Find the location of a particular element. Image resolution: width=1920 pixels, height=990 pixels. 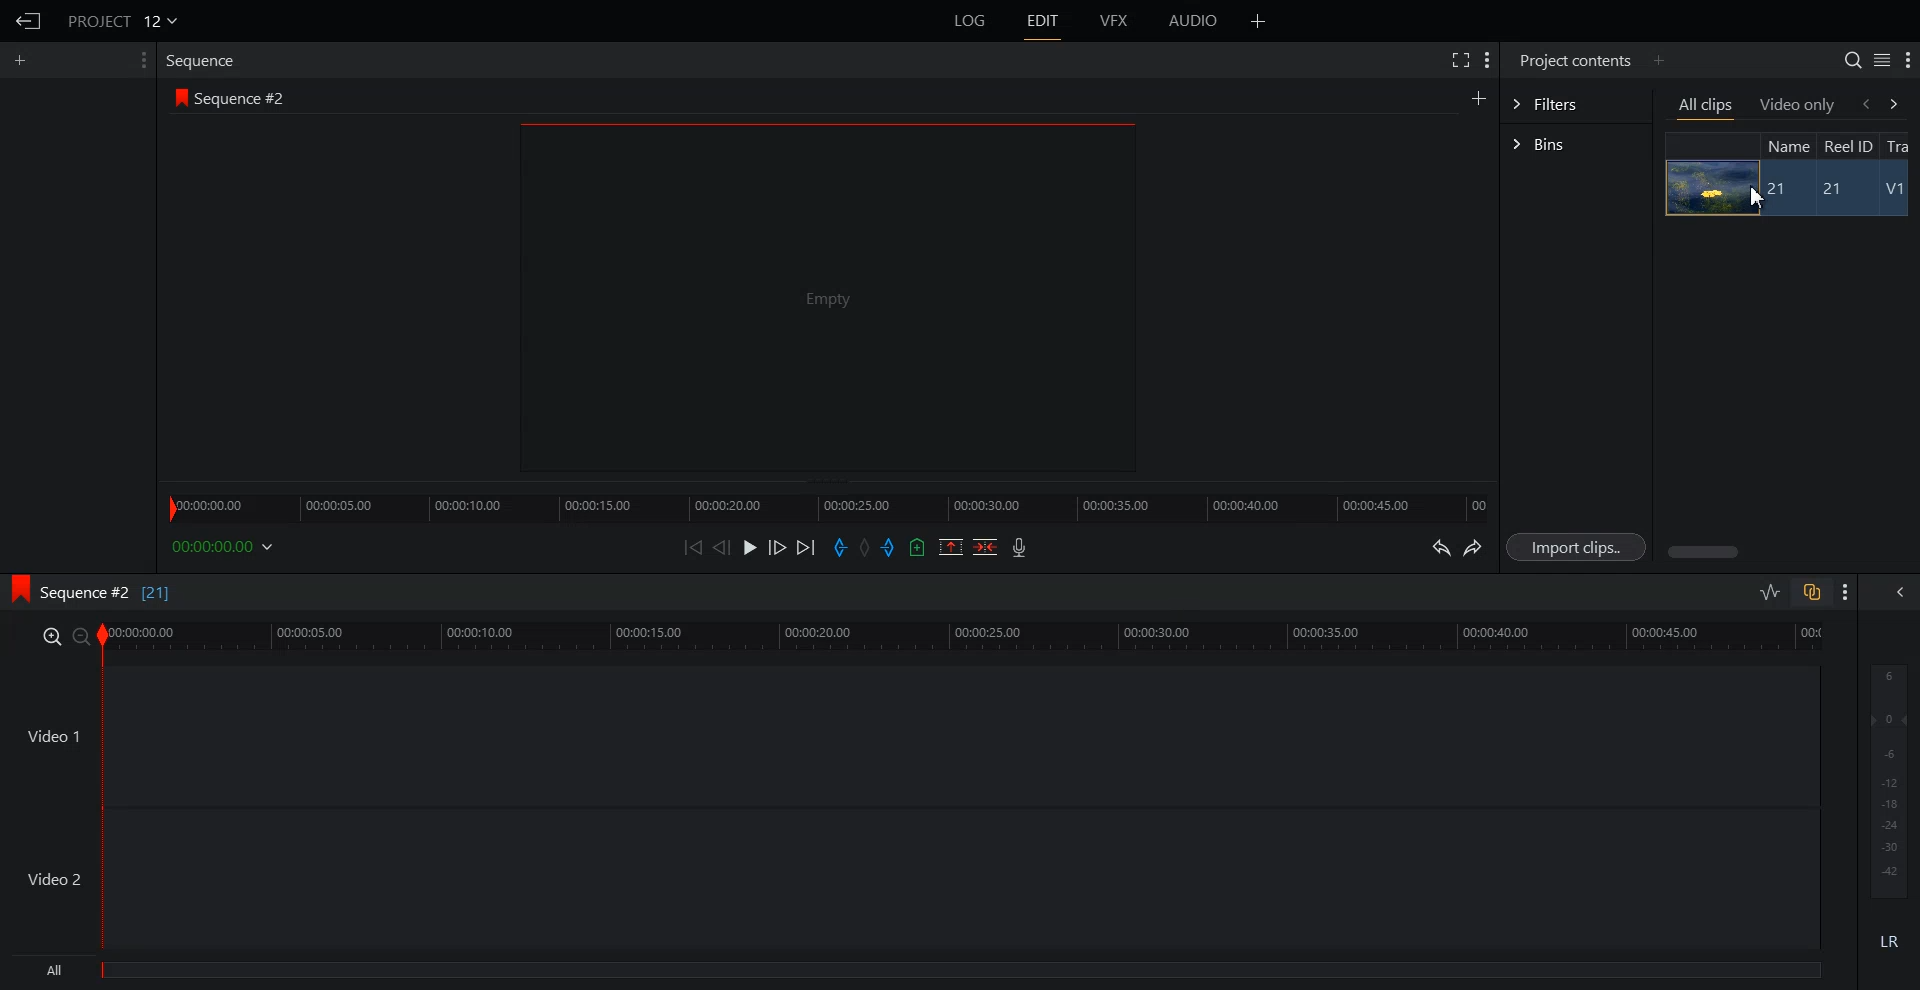

Delete is located at coordinates (986, 547).